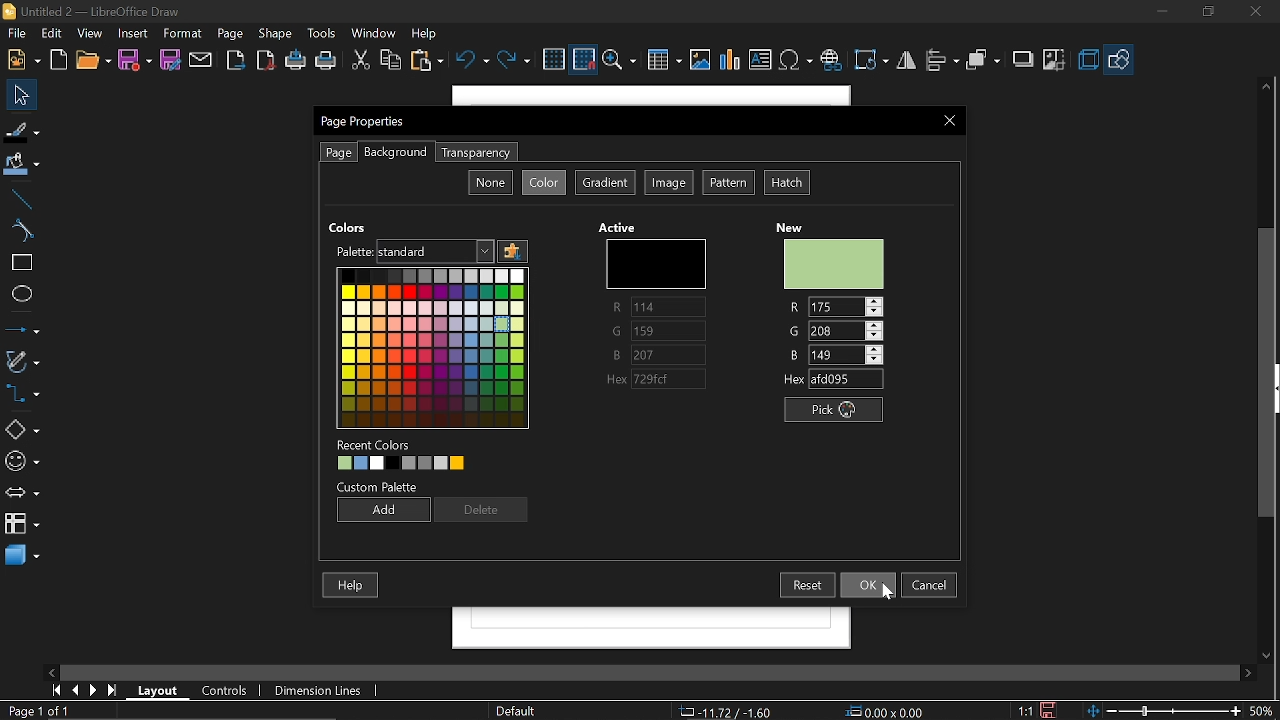  I want to click on Gradient, so click(604, 184).